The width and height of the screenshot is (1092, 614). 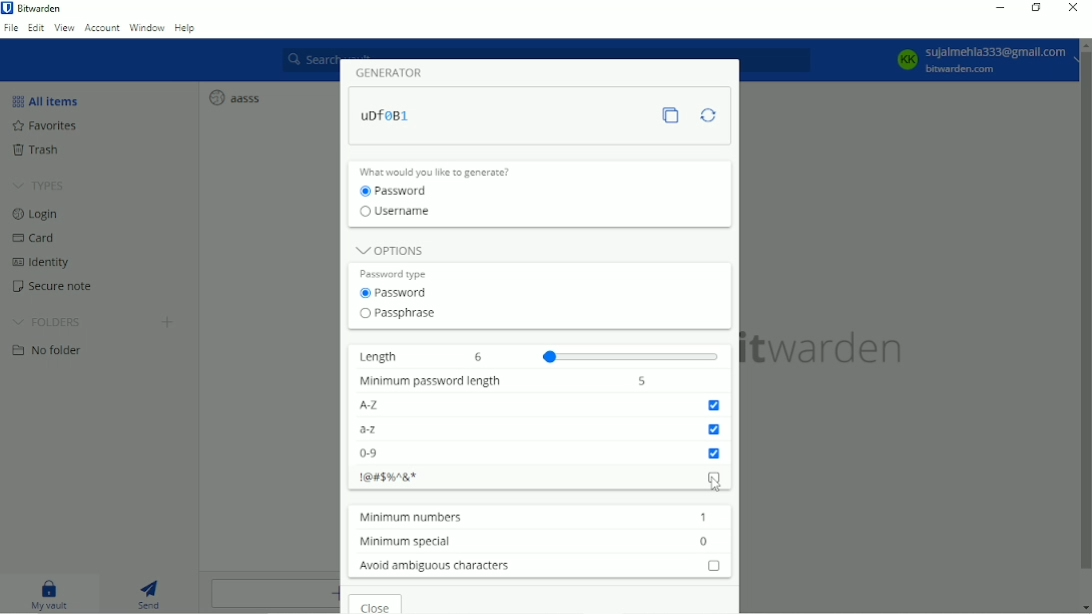 I want to click on Send, so click(x=152, y=592).